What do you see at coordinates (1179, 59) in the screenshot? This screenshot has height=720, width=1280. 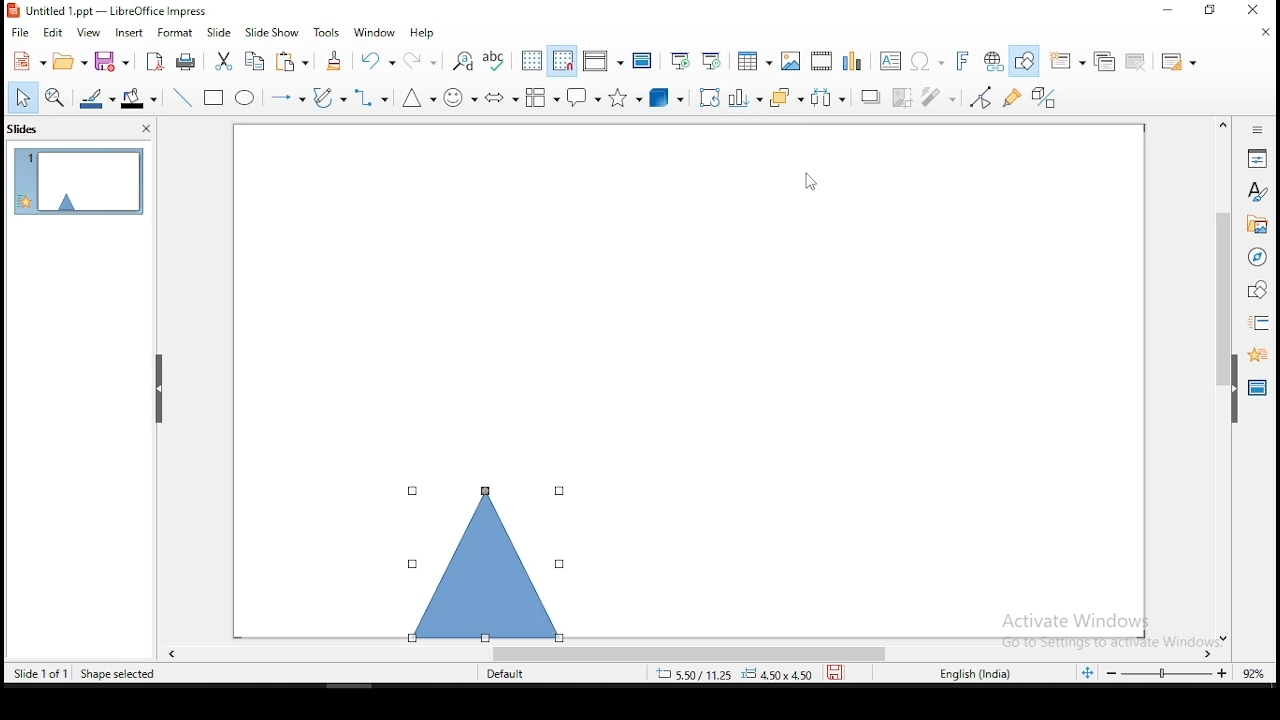 I see `slide layout` at bounding box center [1179, 59].